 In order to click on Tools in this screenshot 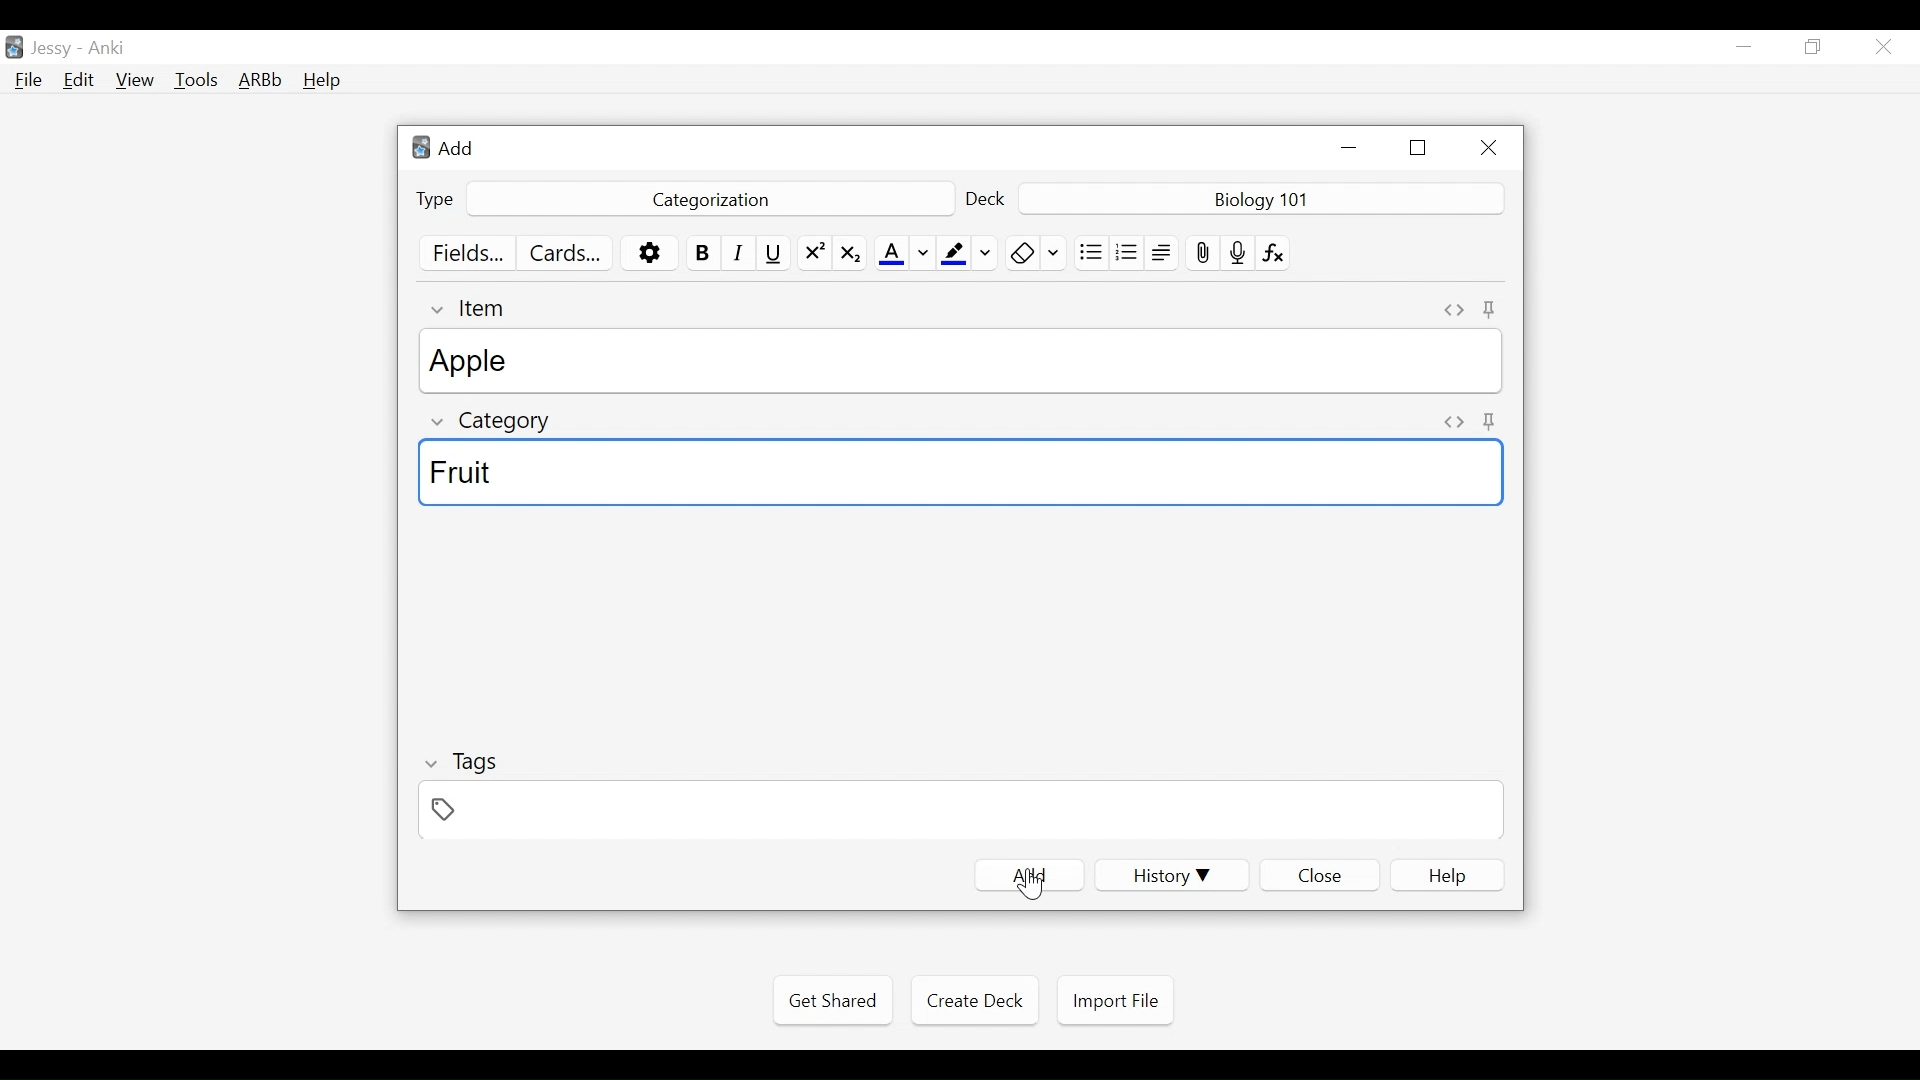, I will do `click(196, 79)`.